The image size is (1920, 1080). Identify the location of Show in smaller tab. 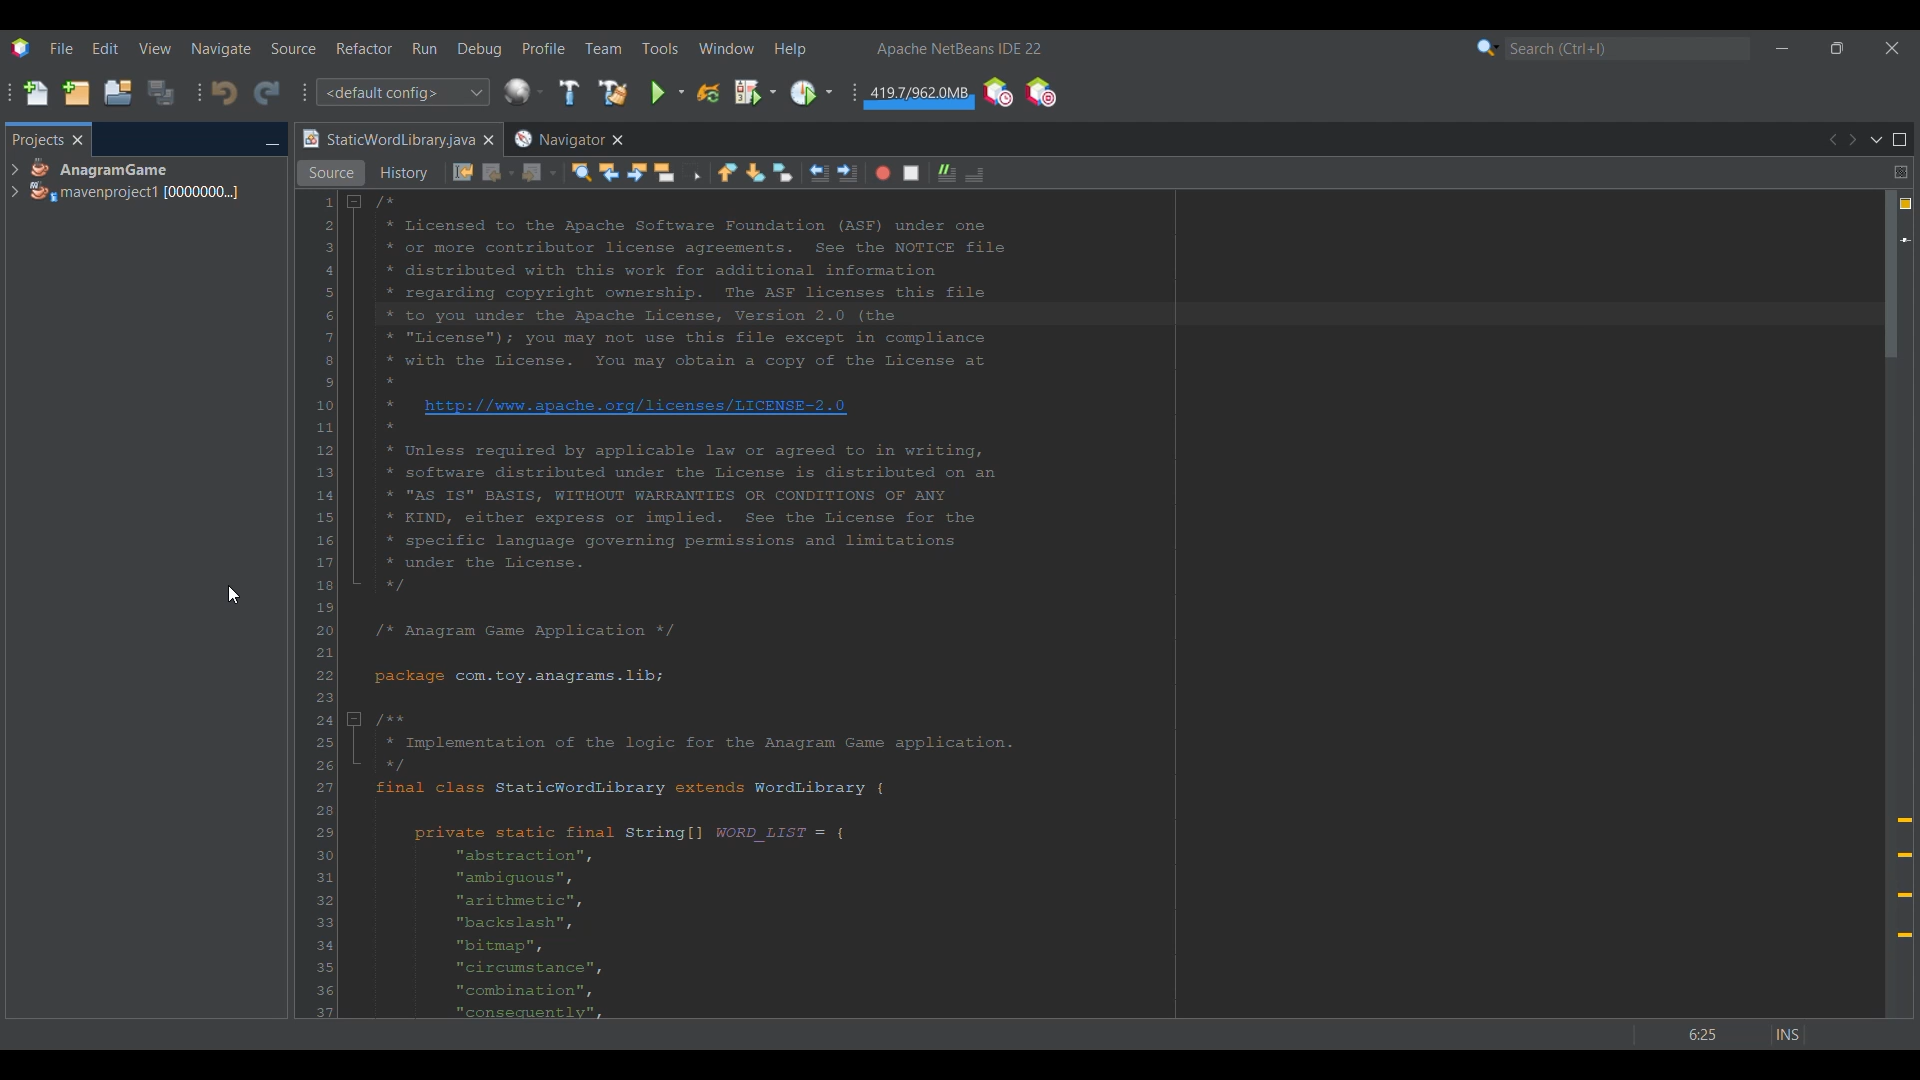
(1837, 48).